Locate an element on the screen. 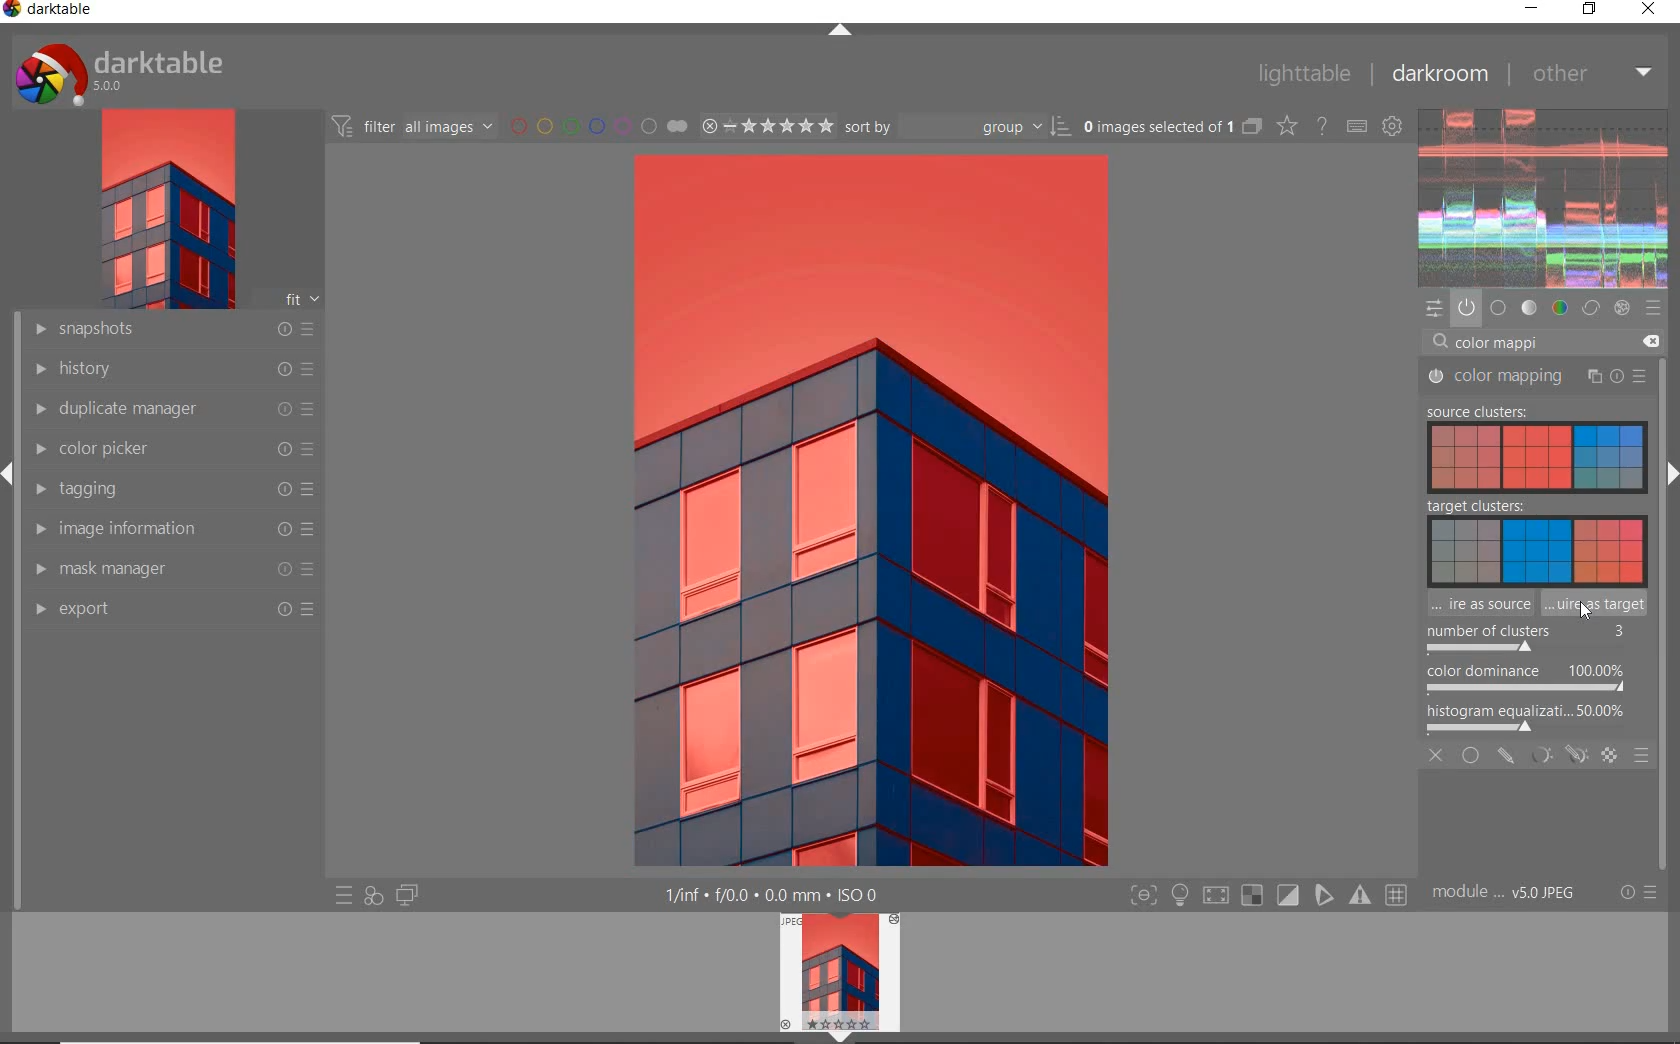  MASKING OPTIONS is located at coordinates (1555, 757).